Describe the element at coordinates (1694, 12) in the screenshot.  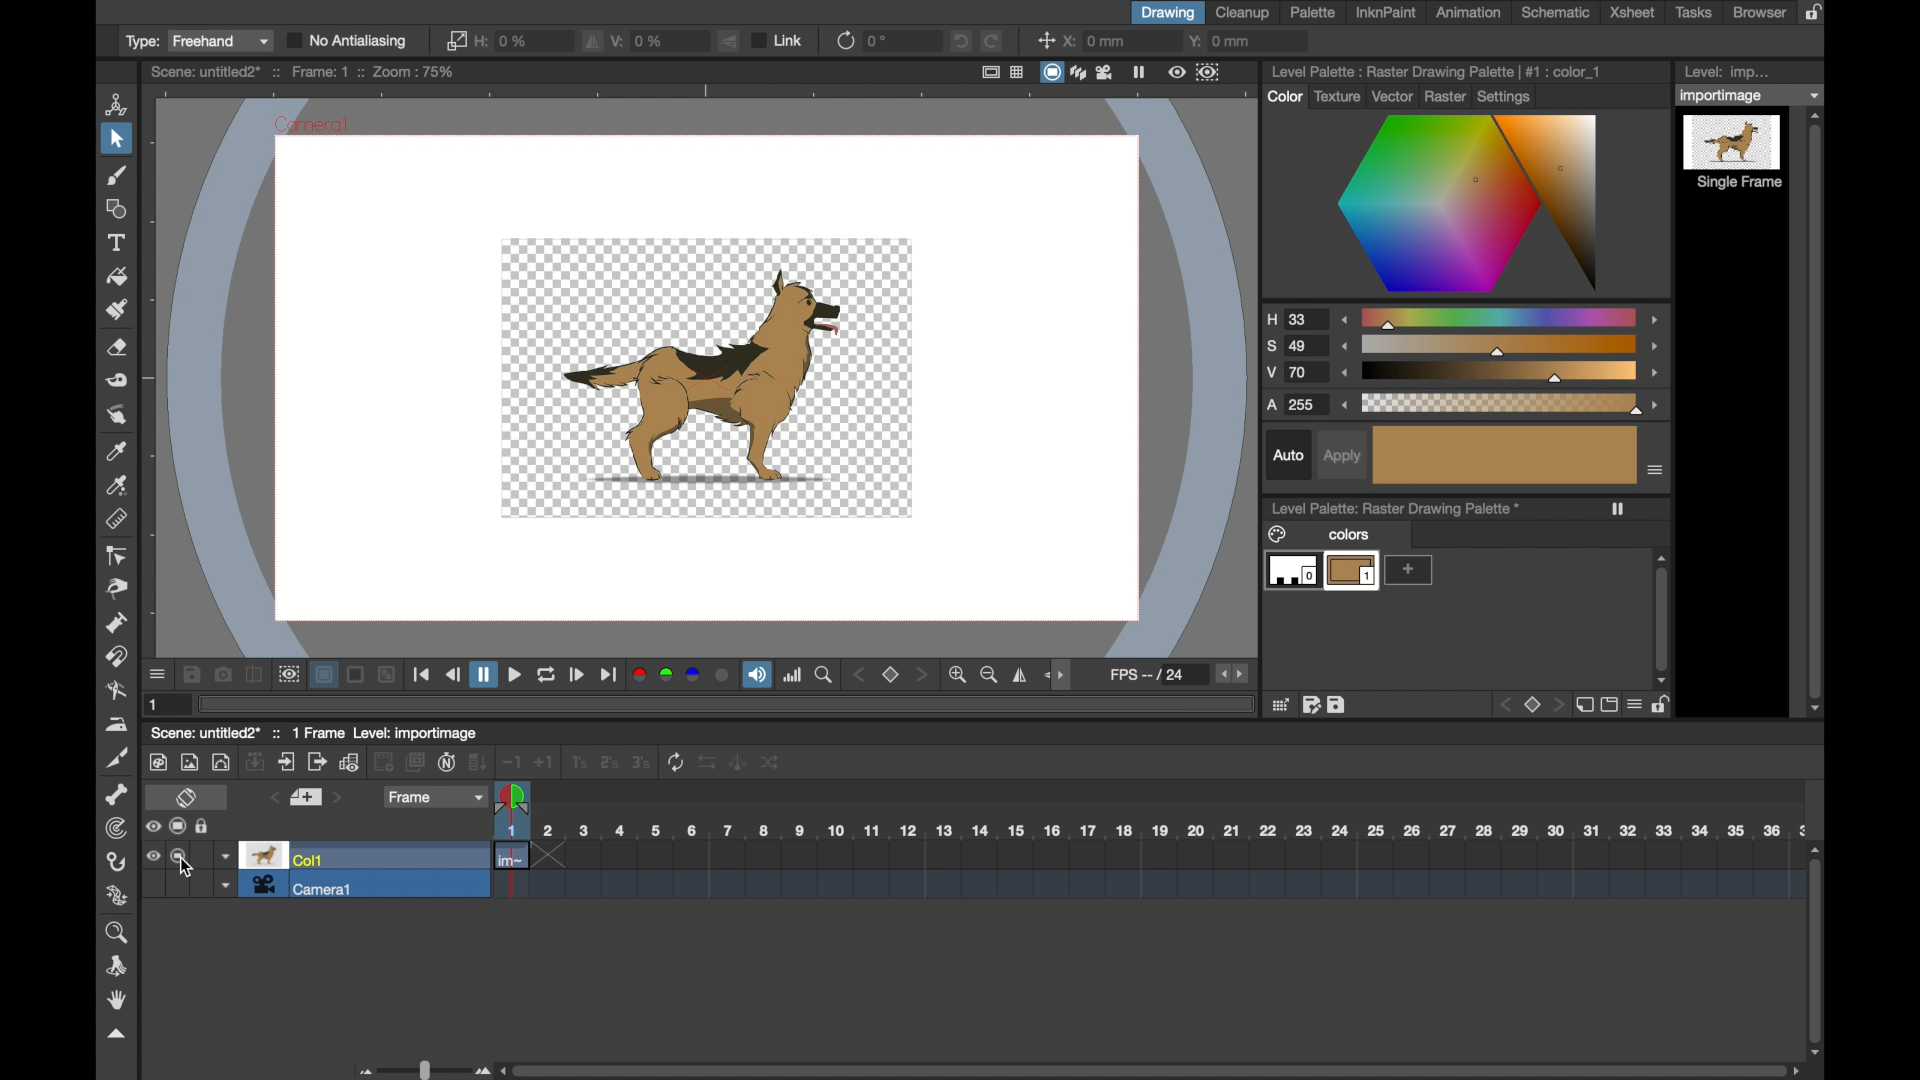
I see `tasks` at that location.